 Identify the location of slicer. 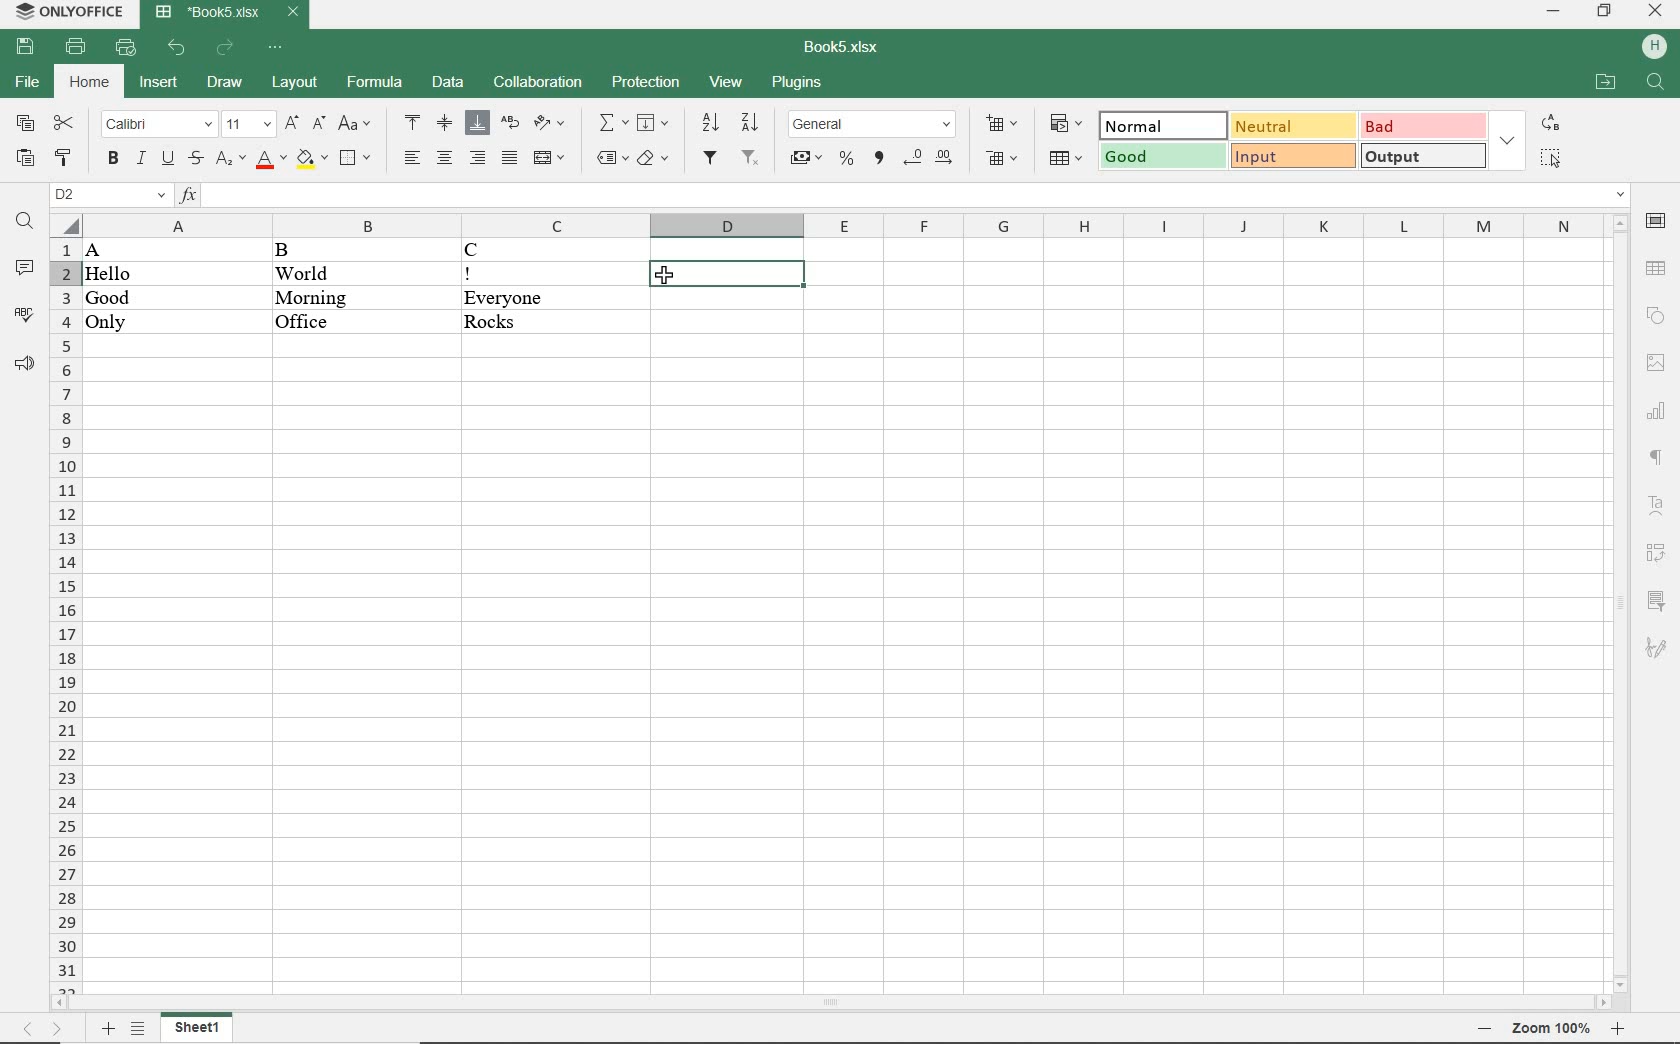
(1655, 599).